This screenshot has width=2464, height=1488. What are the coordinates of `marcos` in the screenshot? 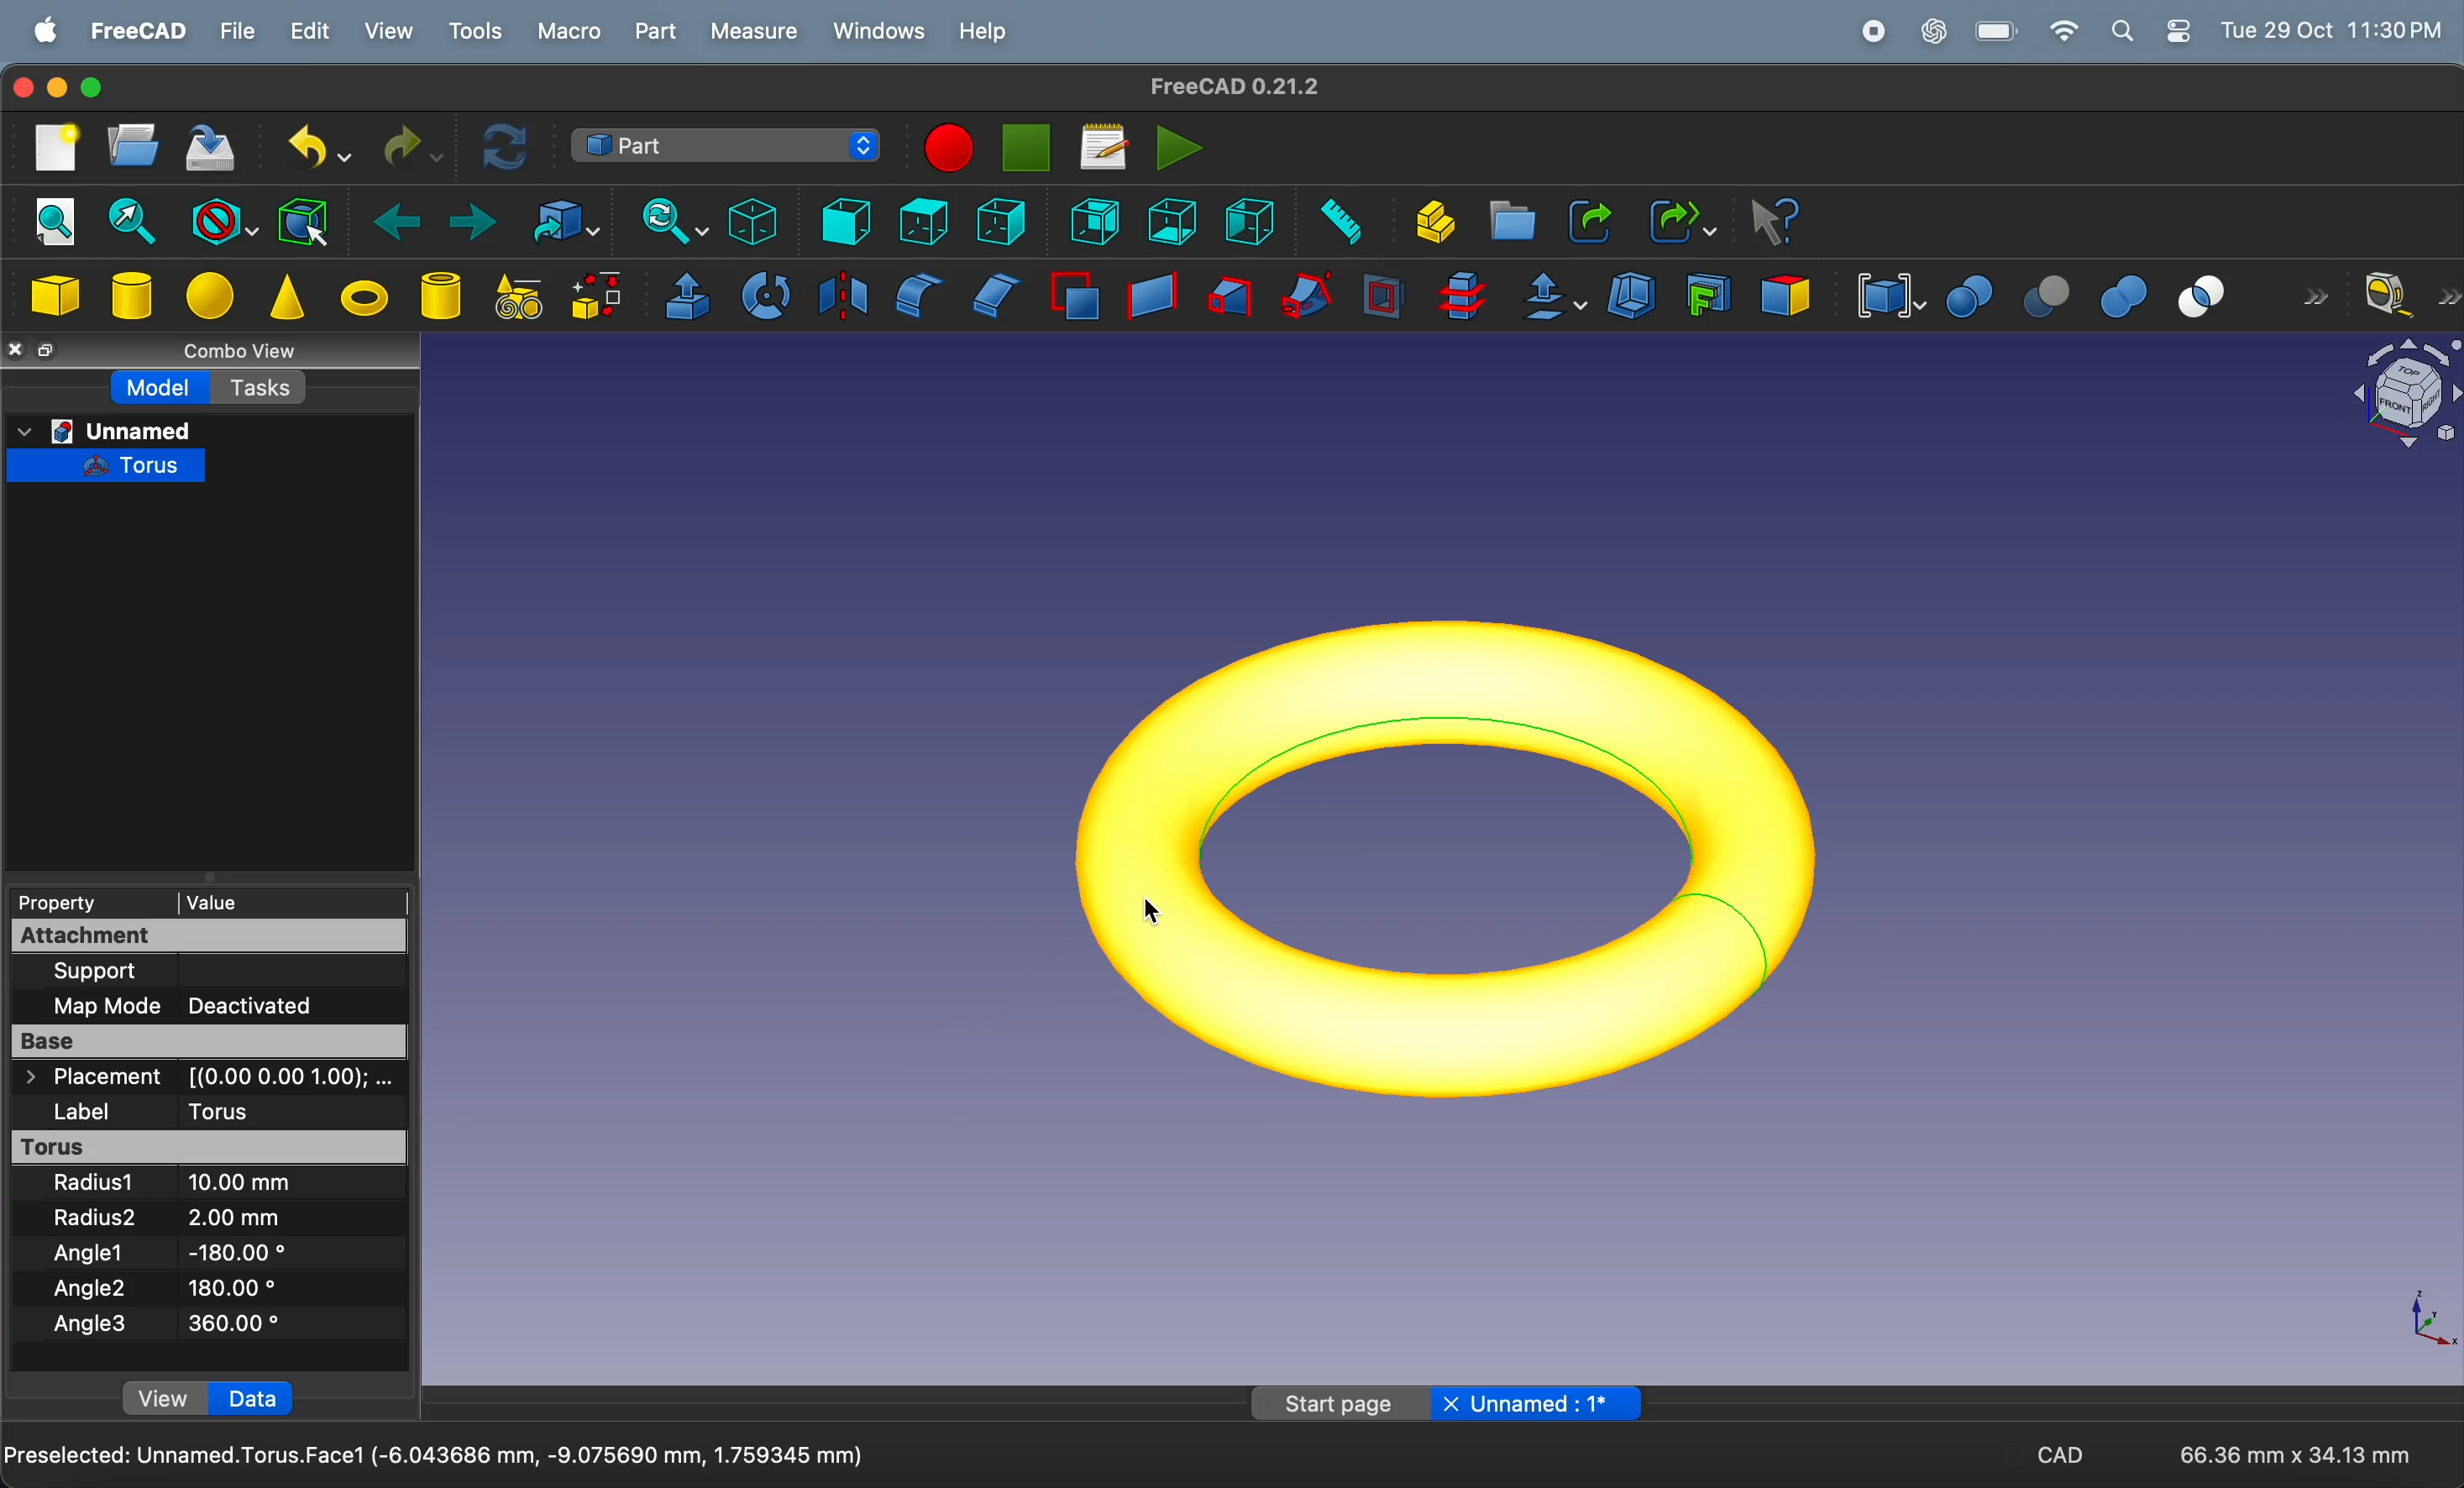 It's located at (1103, 146).